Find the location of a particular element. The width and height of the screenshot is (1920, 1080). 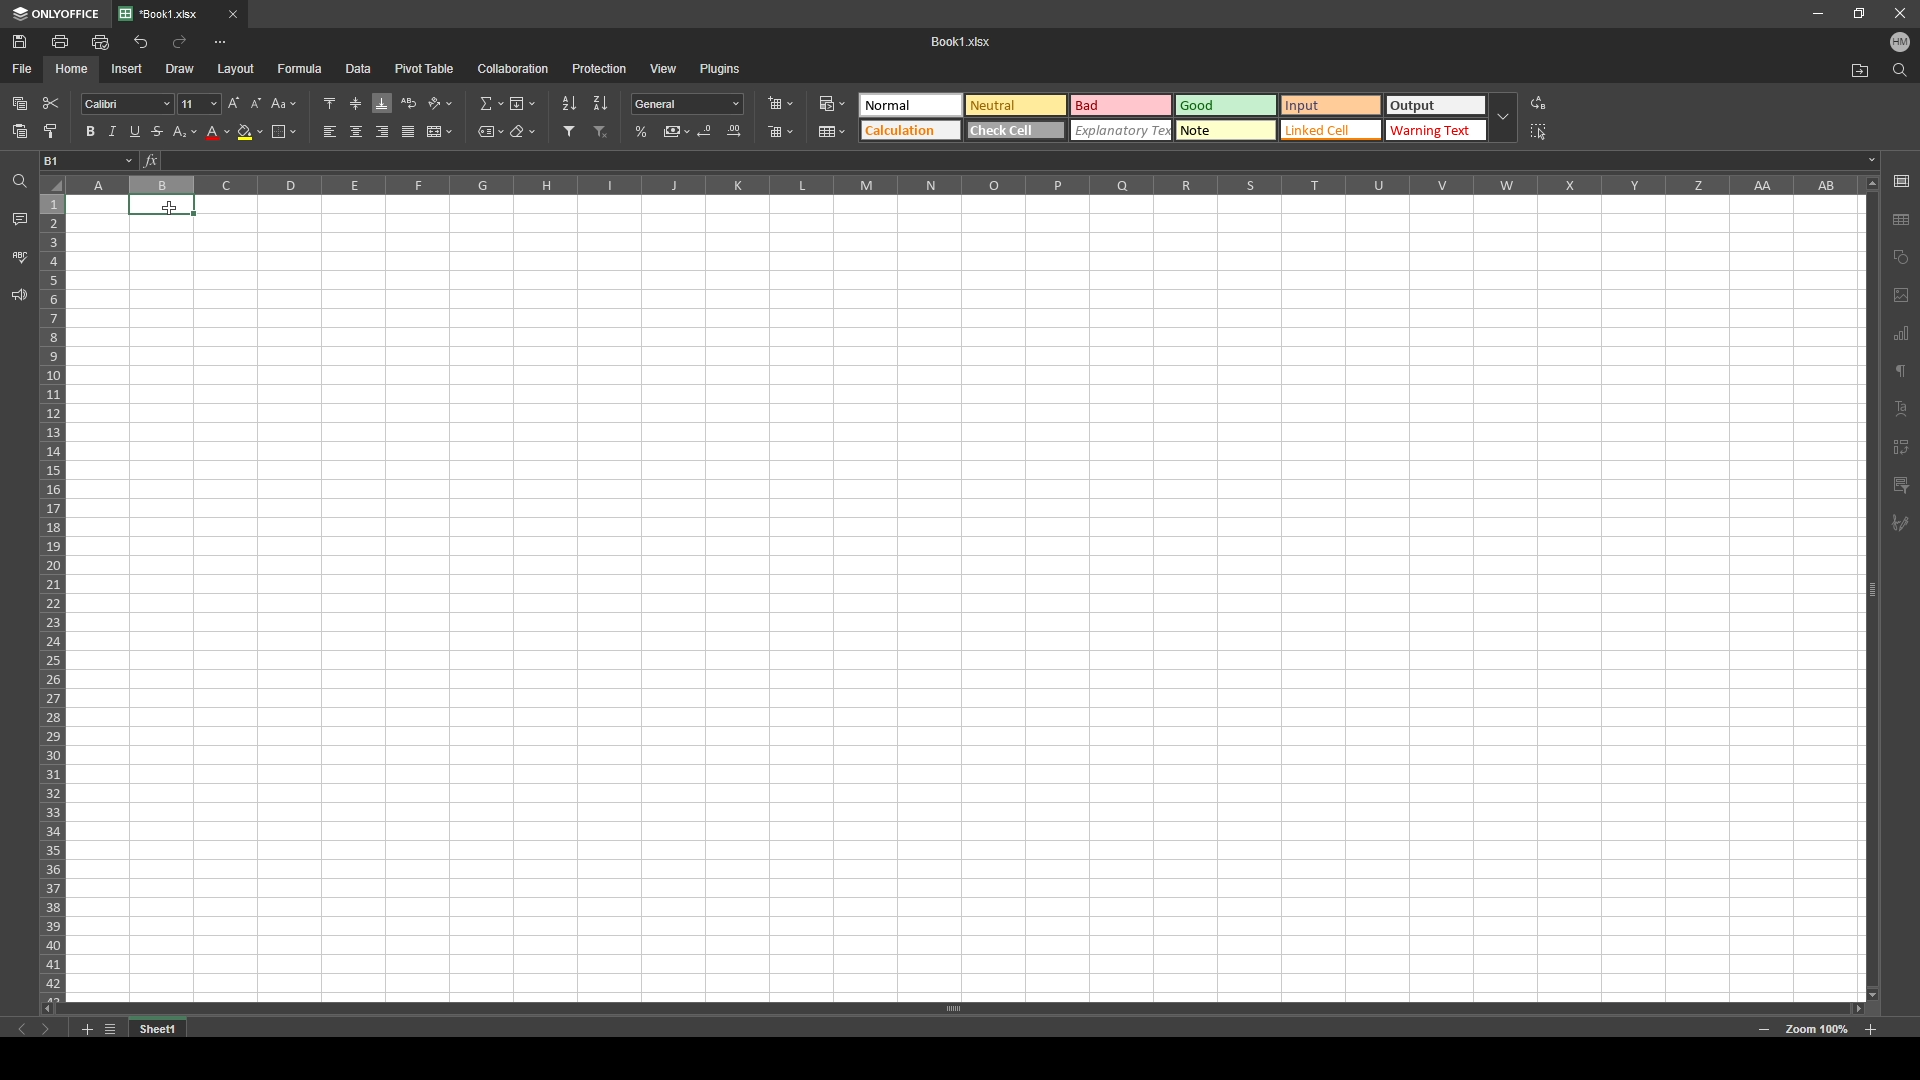

Good is located at coordinates (1227, 105).